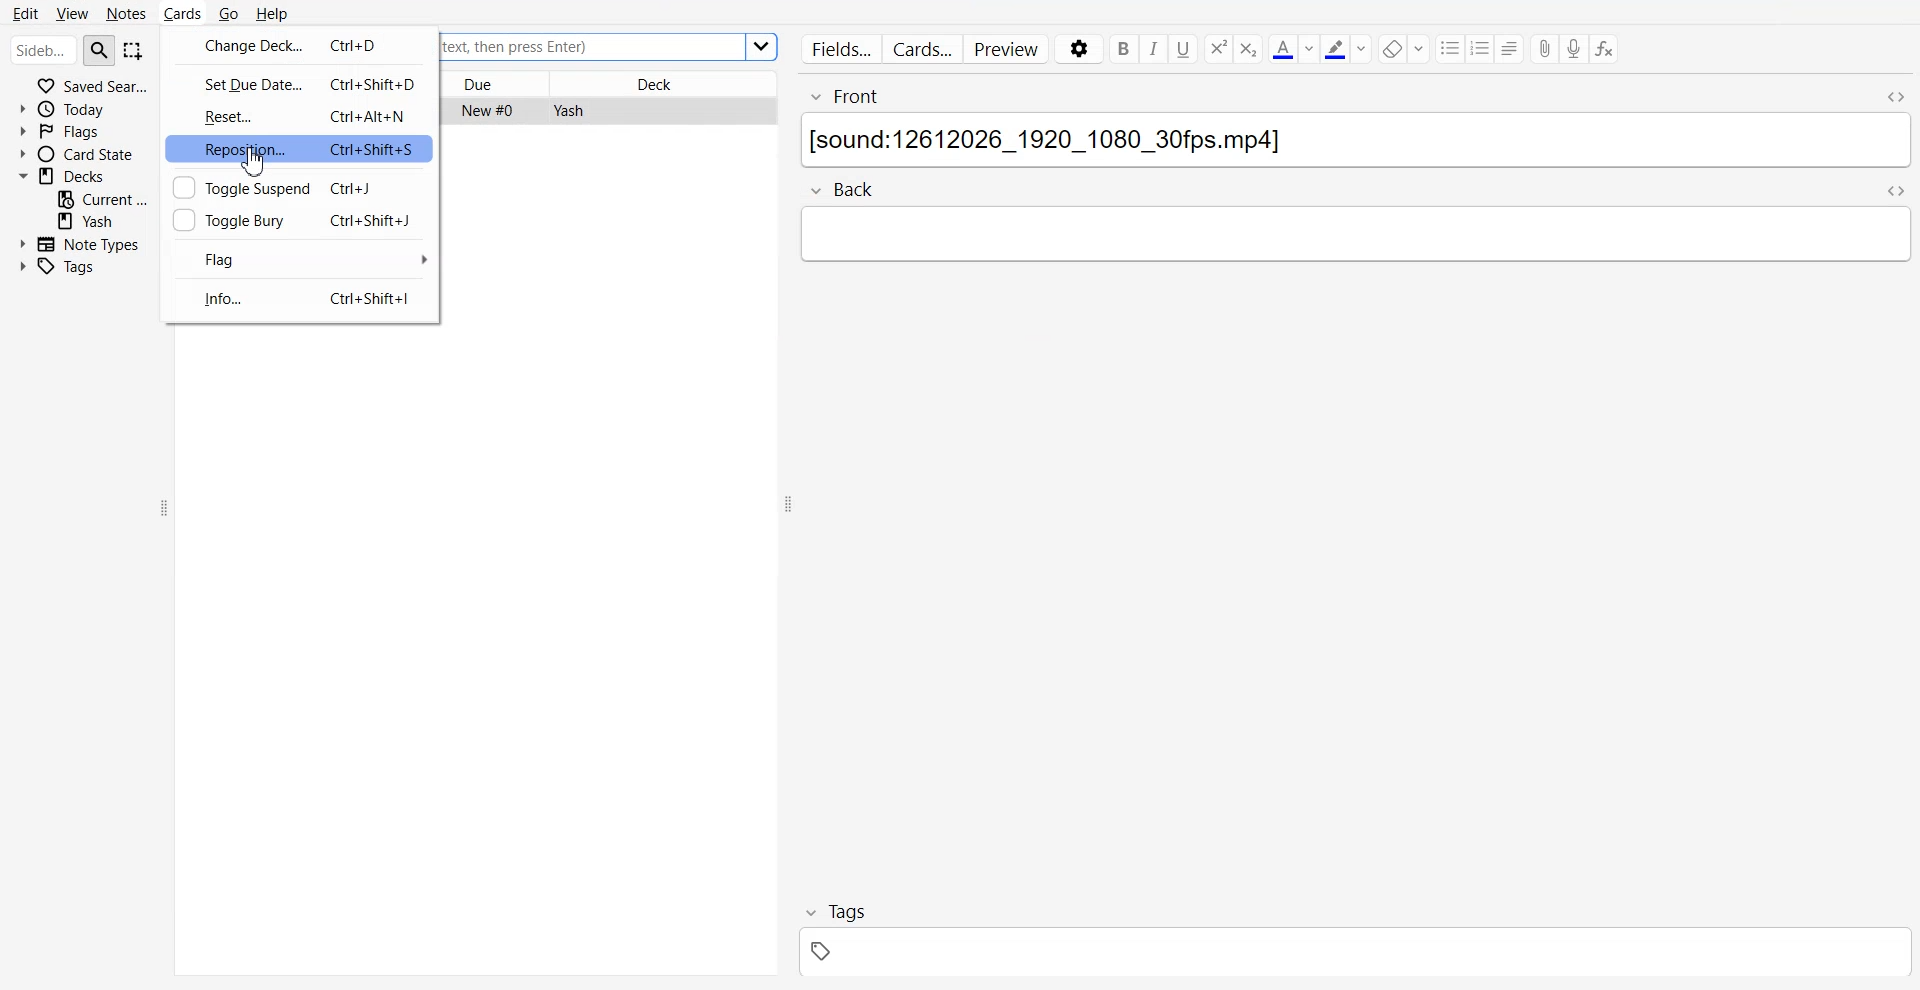  Describe the element at coordinates (1511, 48) in the screenshot. I see `Allignment` at that location.